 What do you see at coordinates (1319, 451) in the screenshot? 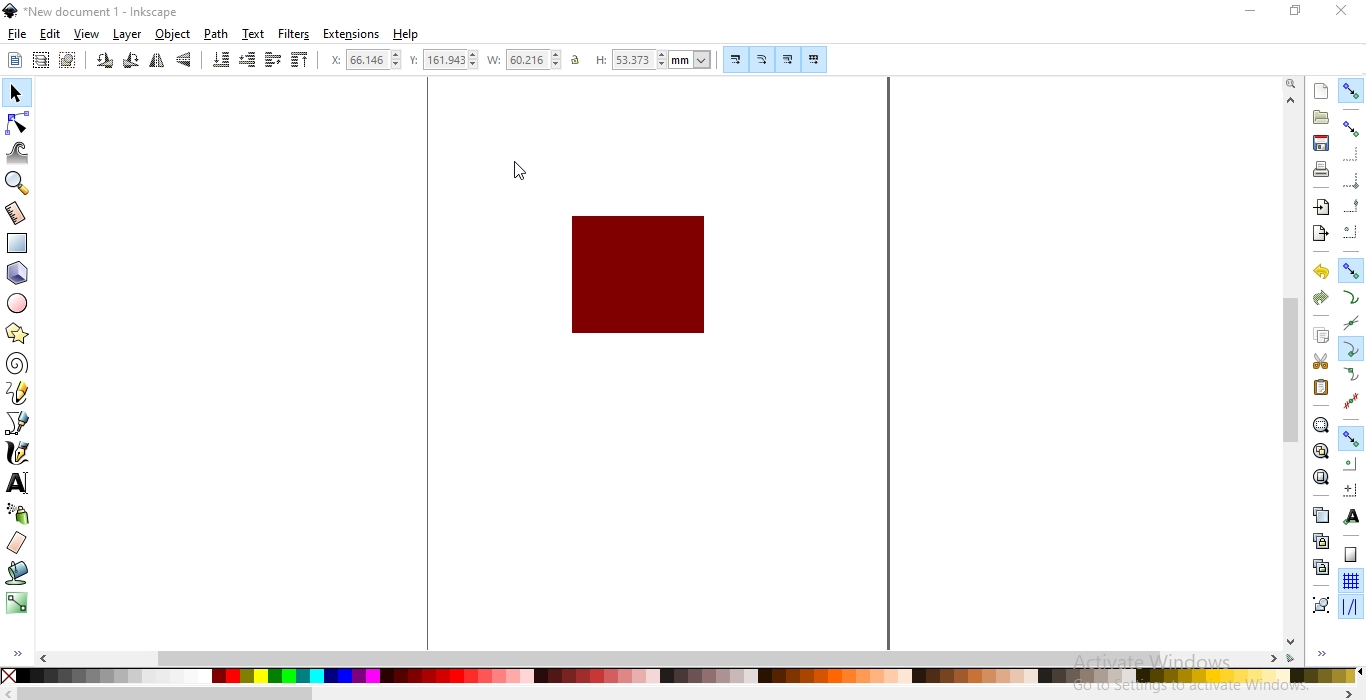
I see `zoom to fit drawing` at bounding box center [1319, 451].